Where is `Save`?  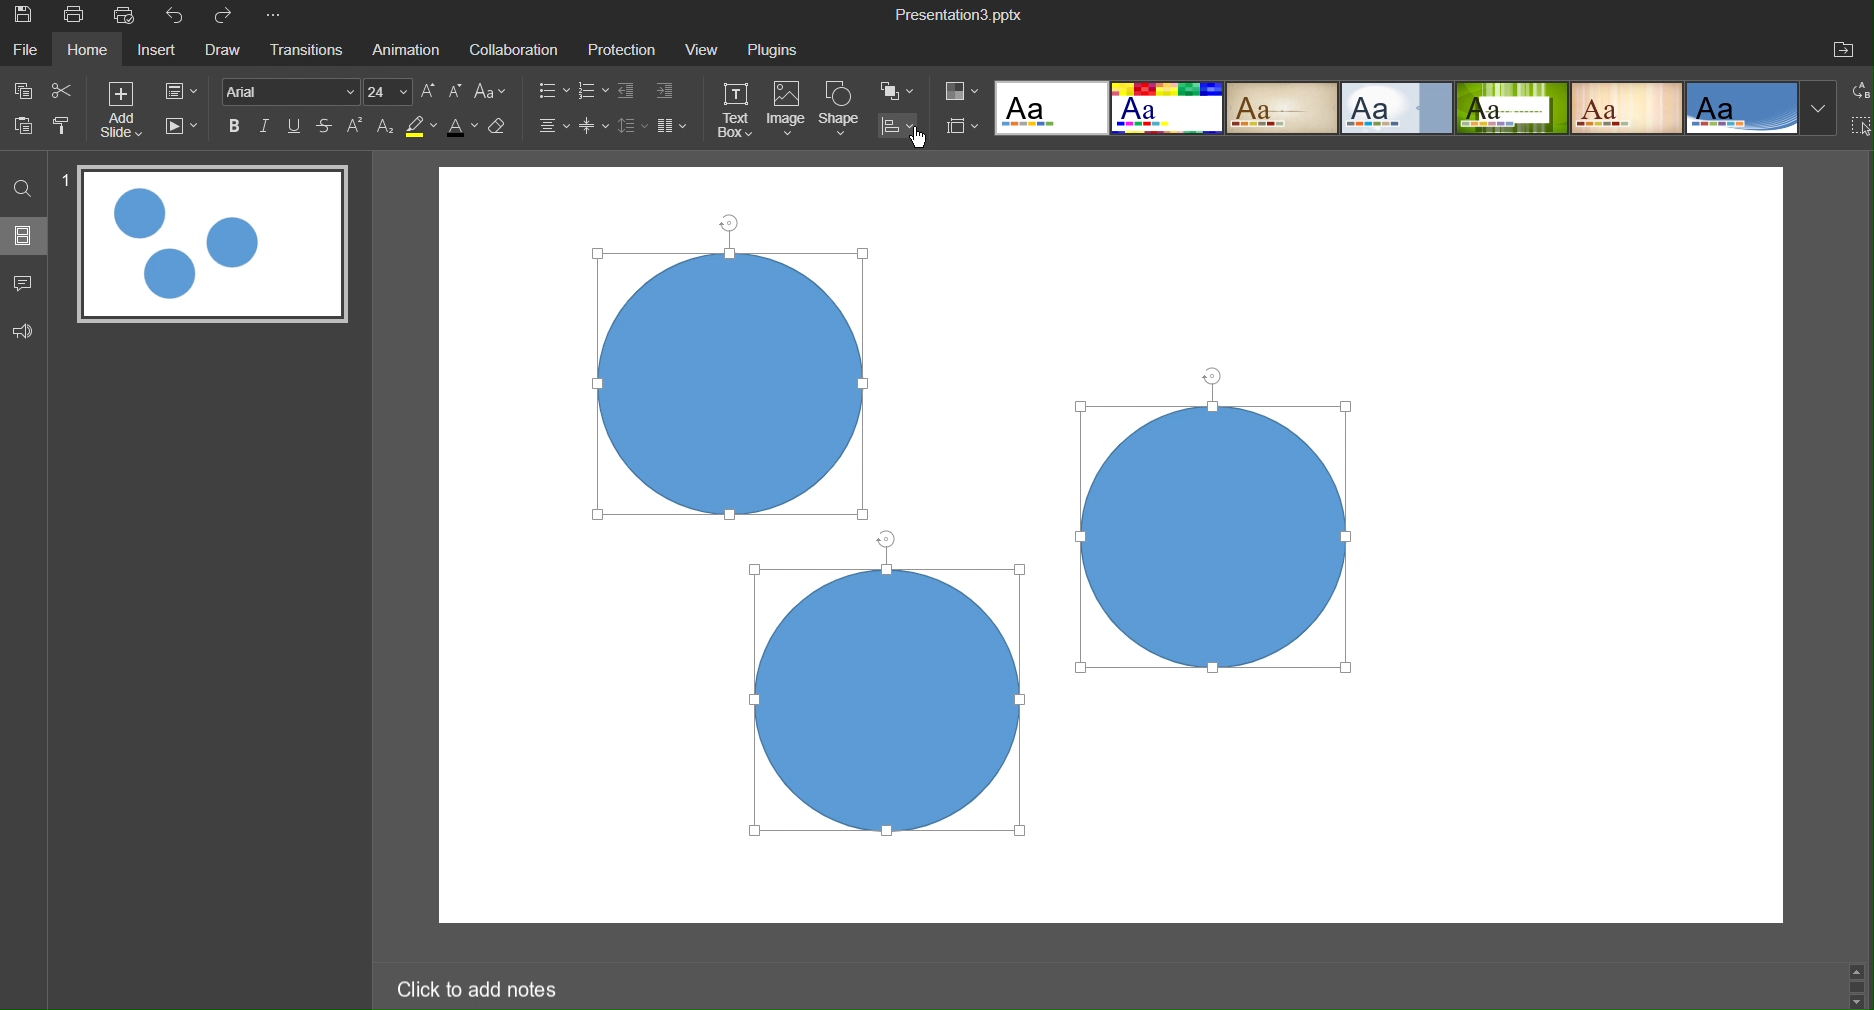 Save is located at coordinates (29, 19).